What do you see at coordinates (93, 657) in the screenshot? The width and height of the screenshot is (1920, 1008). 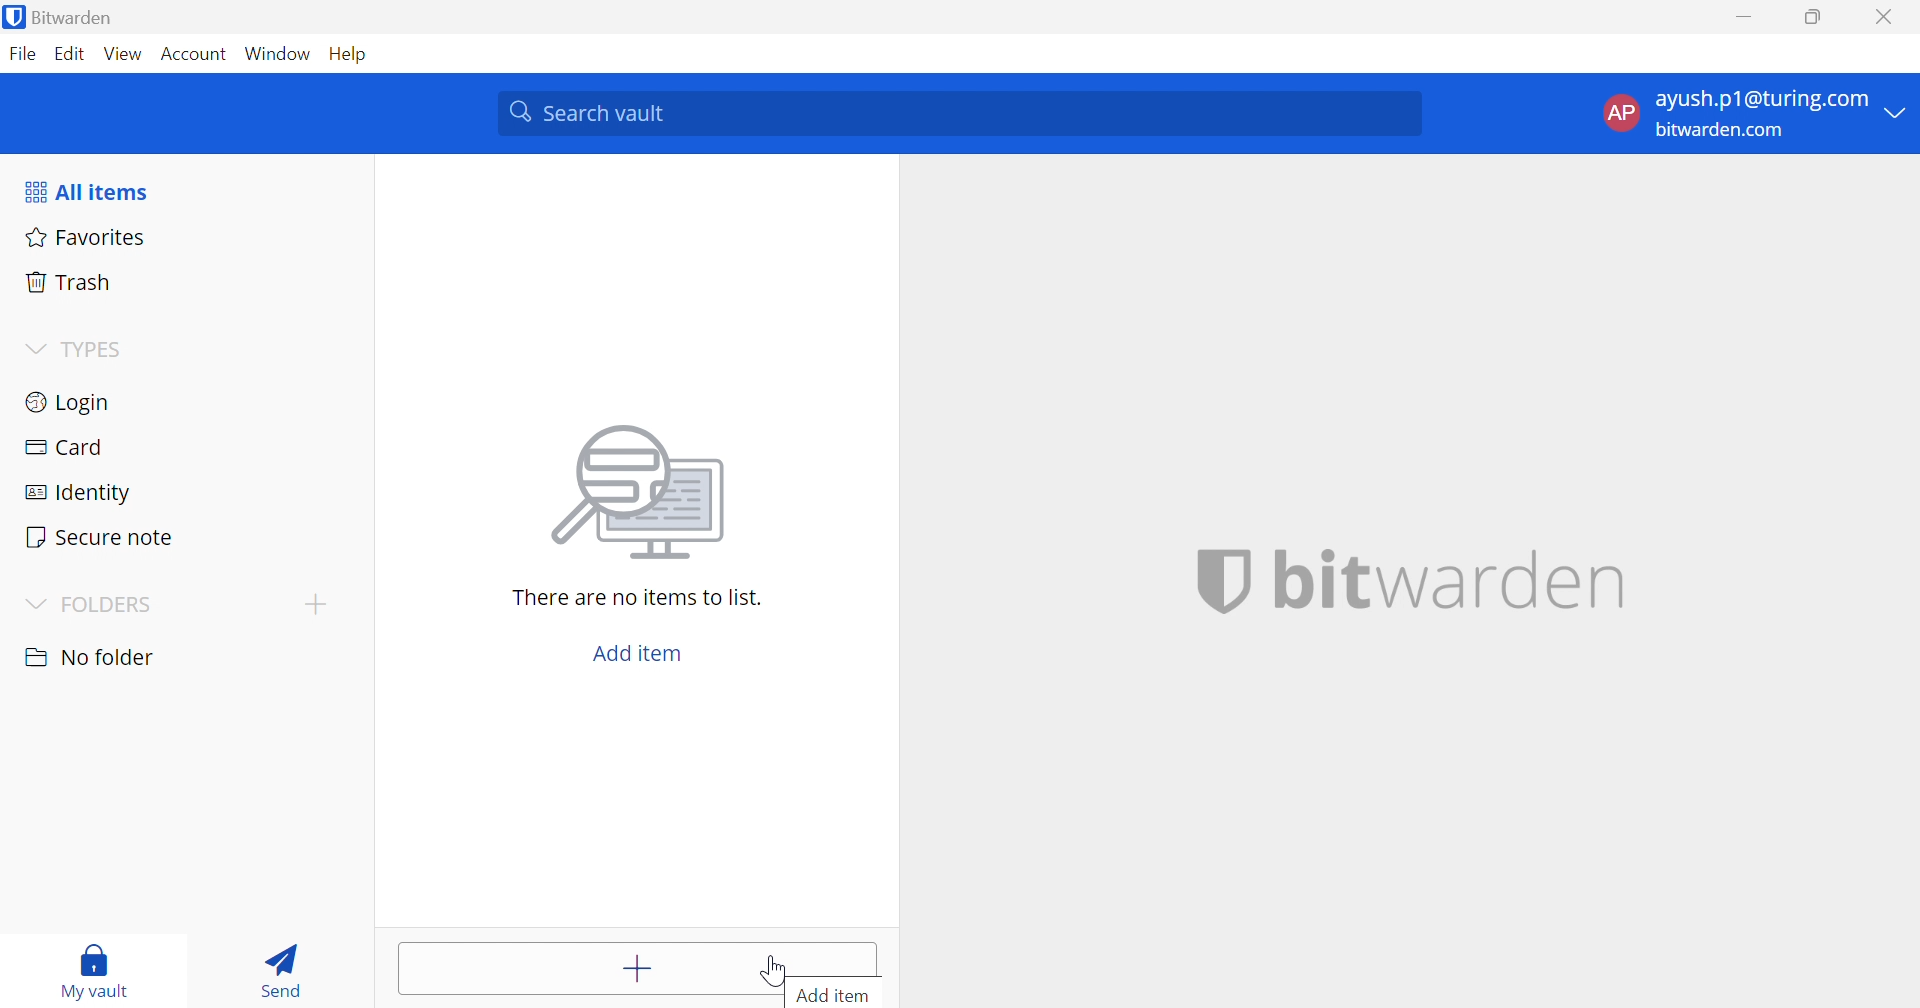 I see `No folder` at bounding box center [93, 657].